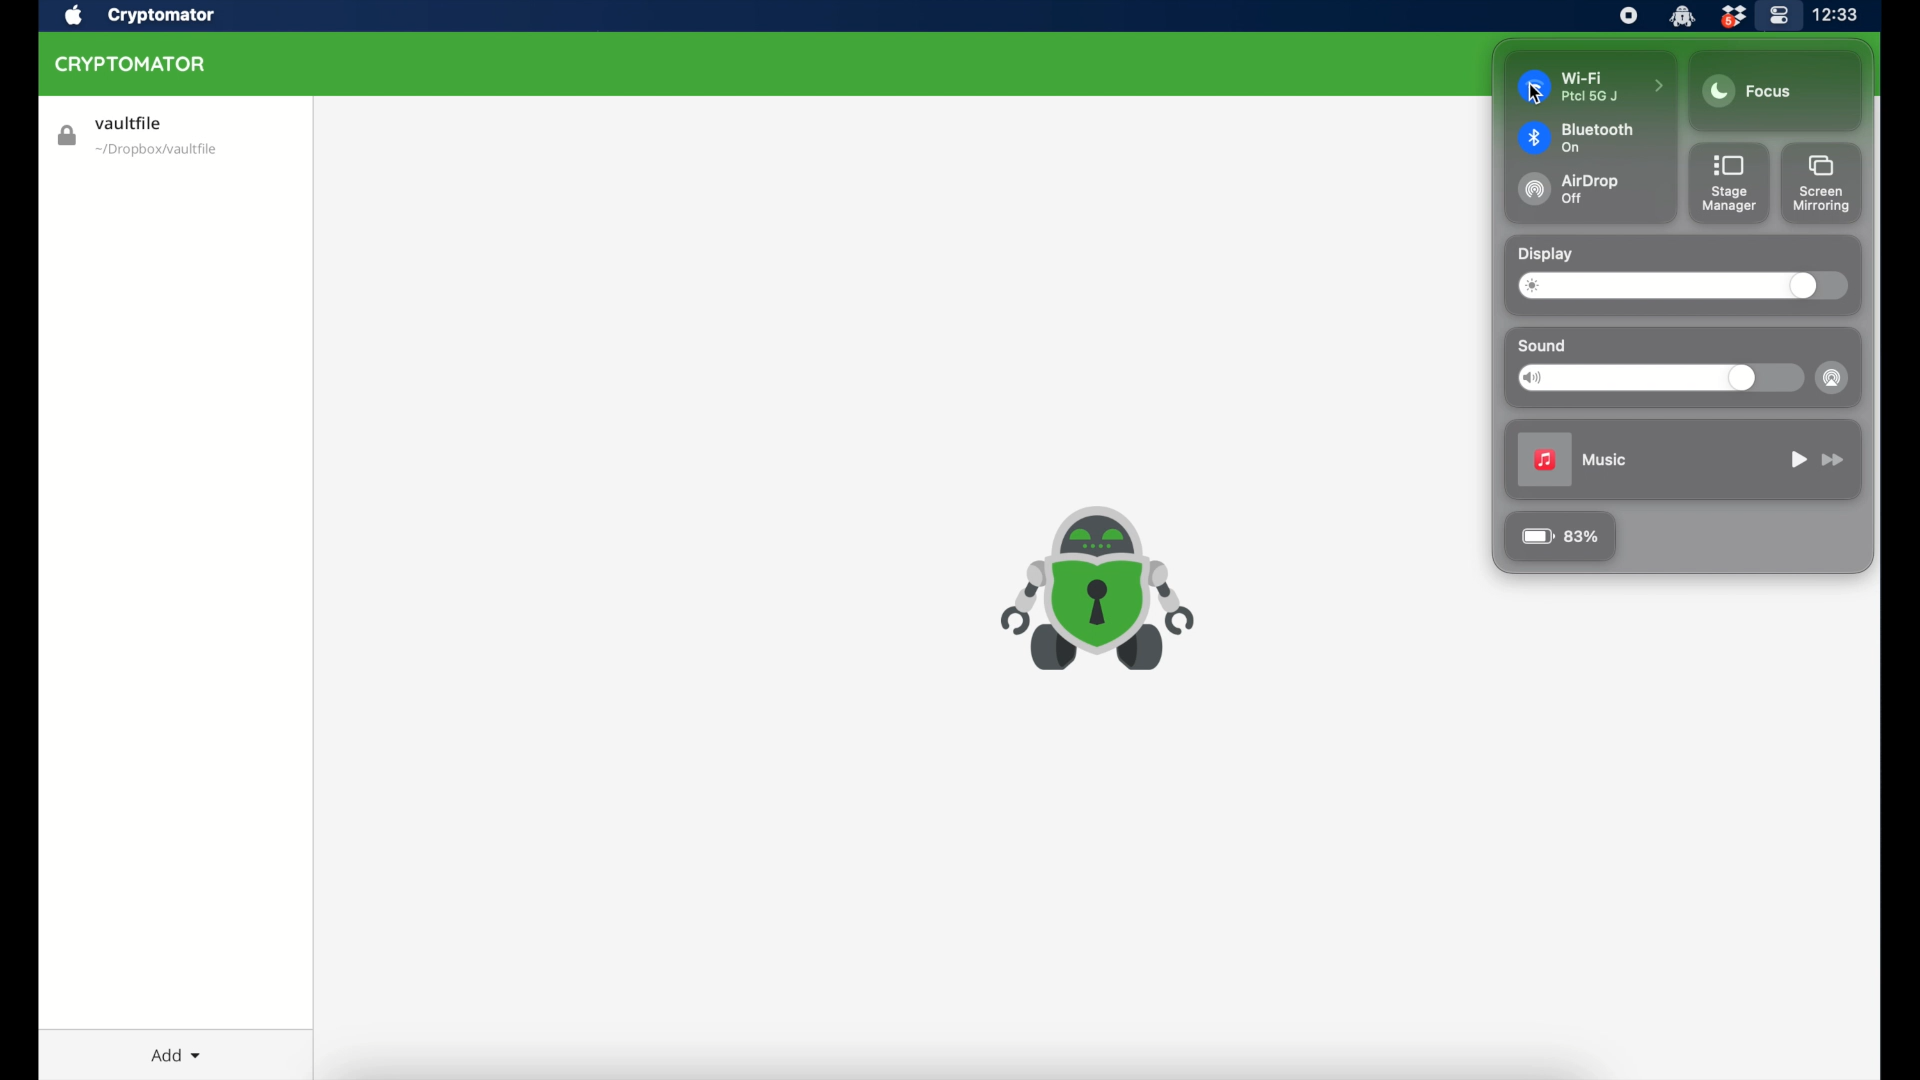  What do you see at coordinates (1561, 536) in the screenshot?
I see `83%` at bounding box center [1561, 536].